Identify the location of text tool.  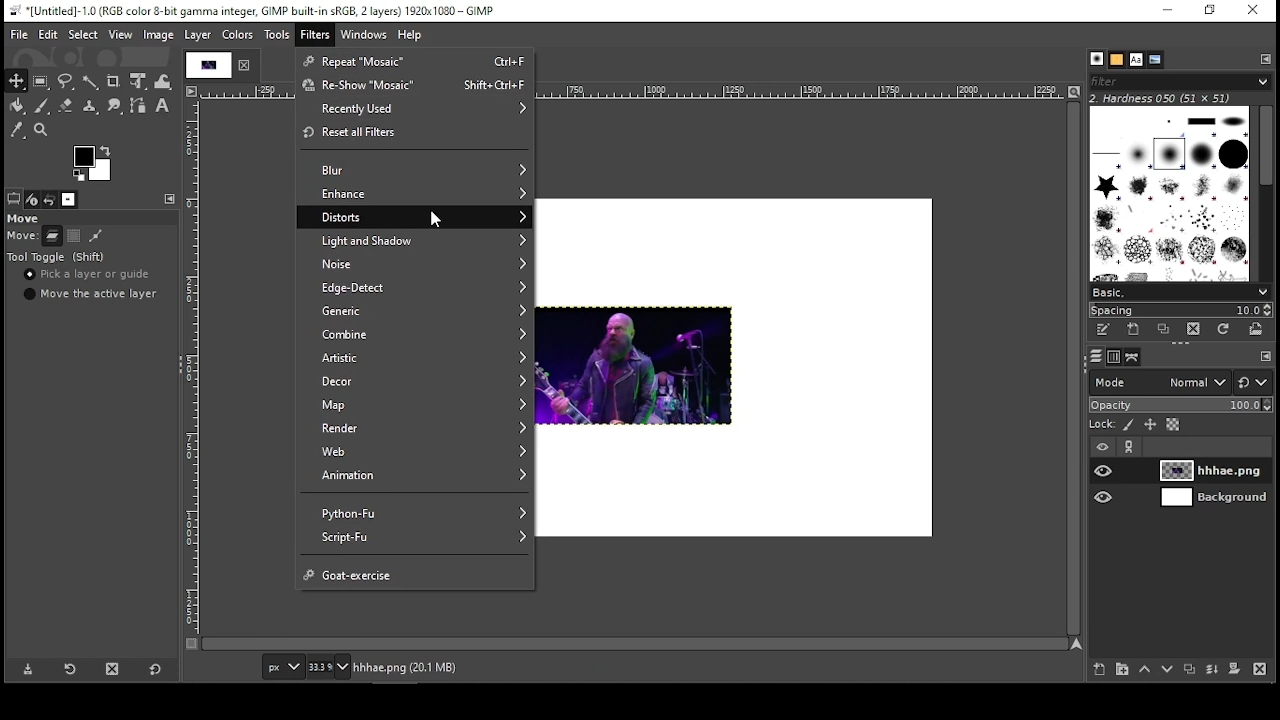
(164, 109).